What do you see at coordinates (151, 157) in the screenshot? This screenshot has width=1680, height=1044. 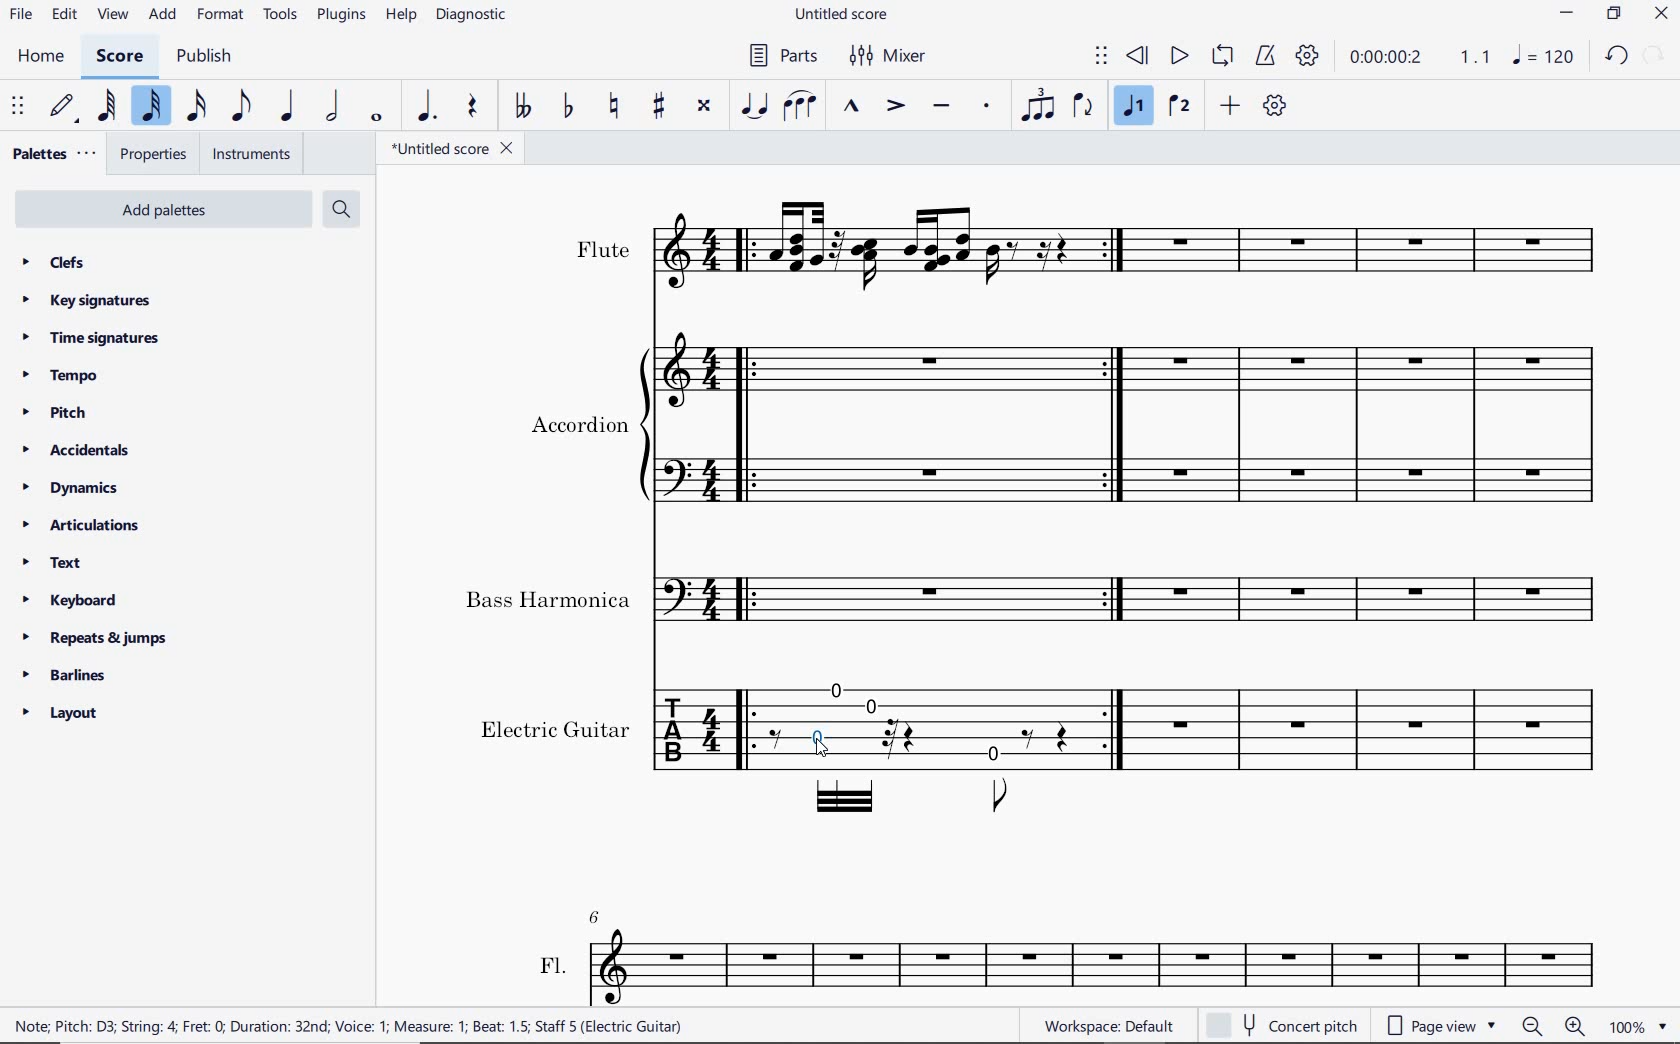 I see `properties` at bounding box center [151, 157].